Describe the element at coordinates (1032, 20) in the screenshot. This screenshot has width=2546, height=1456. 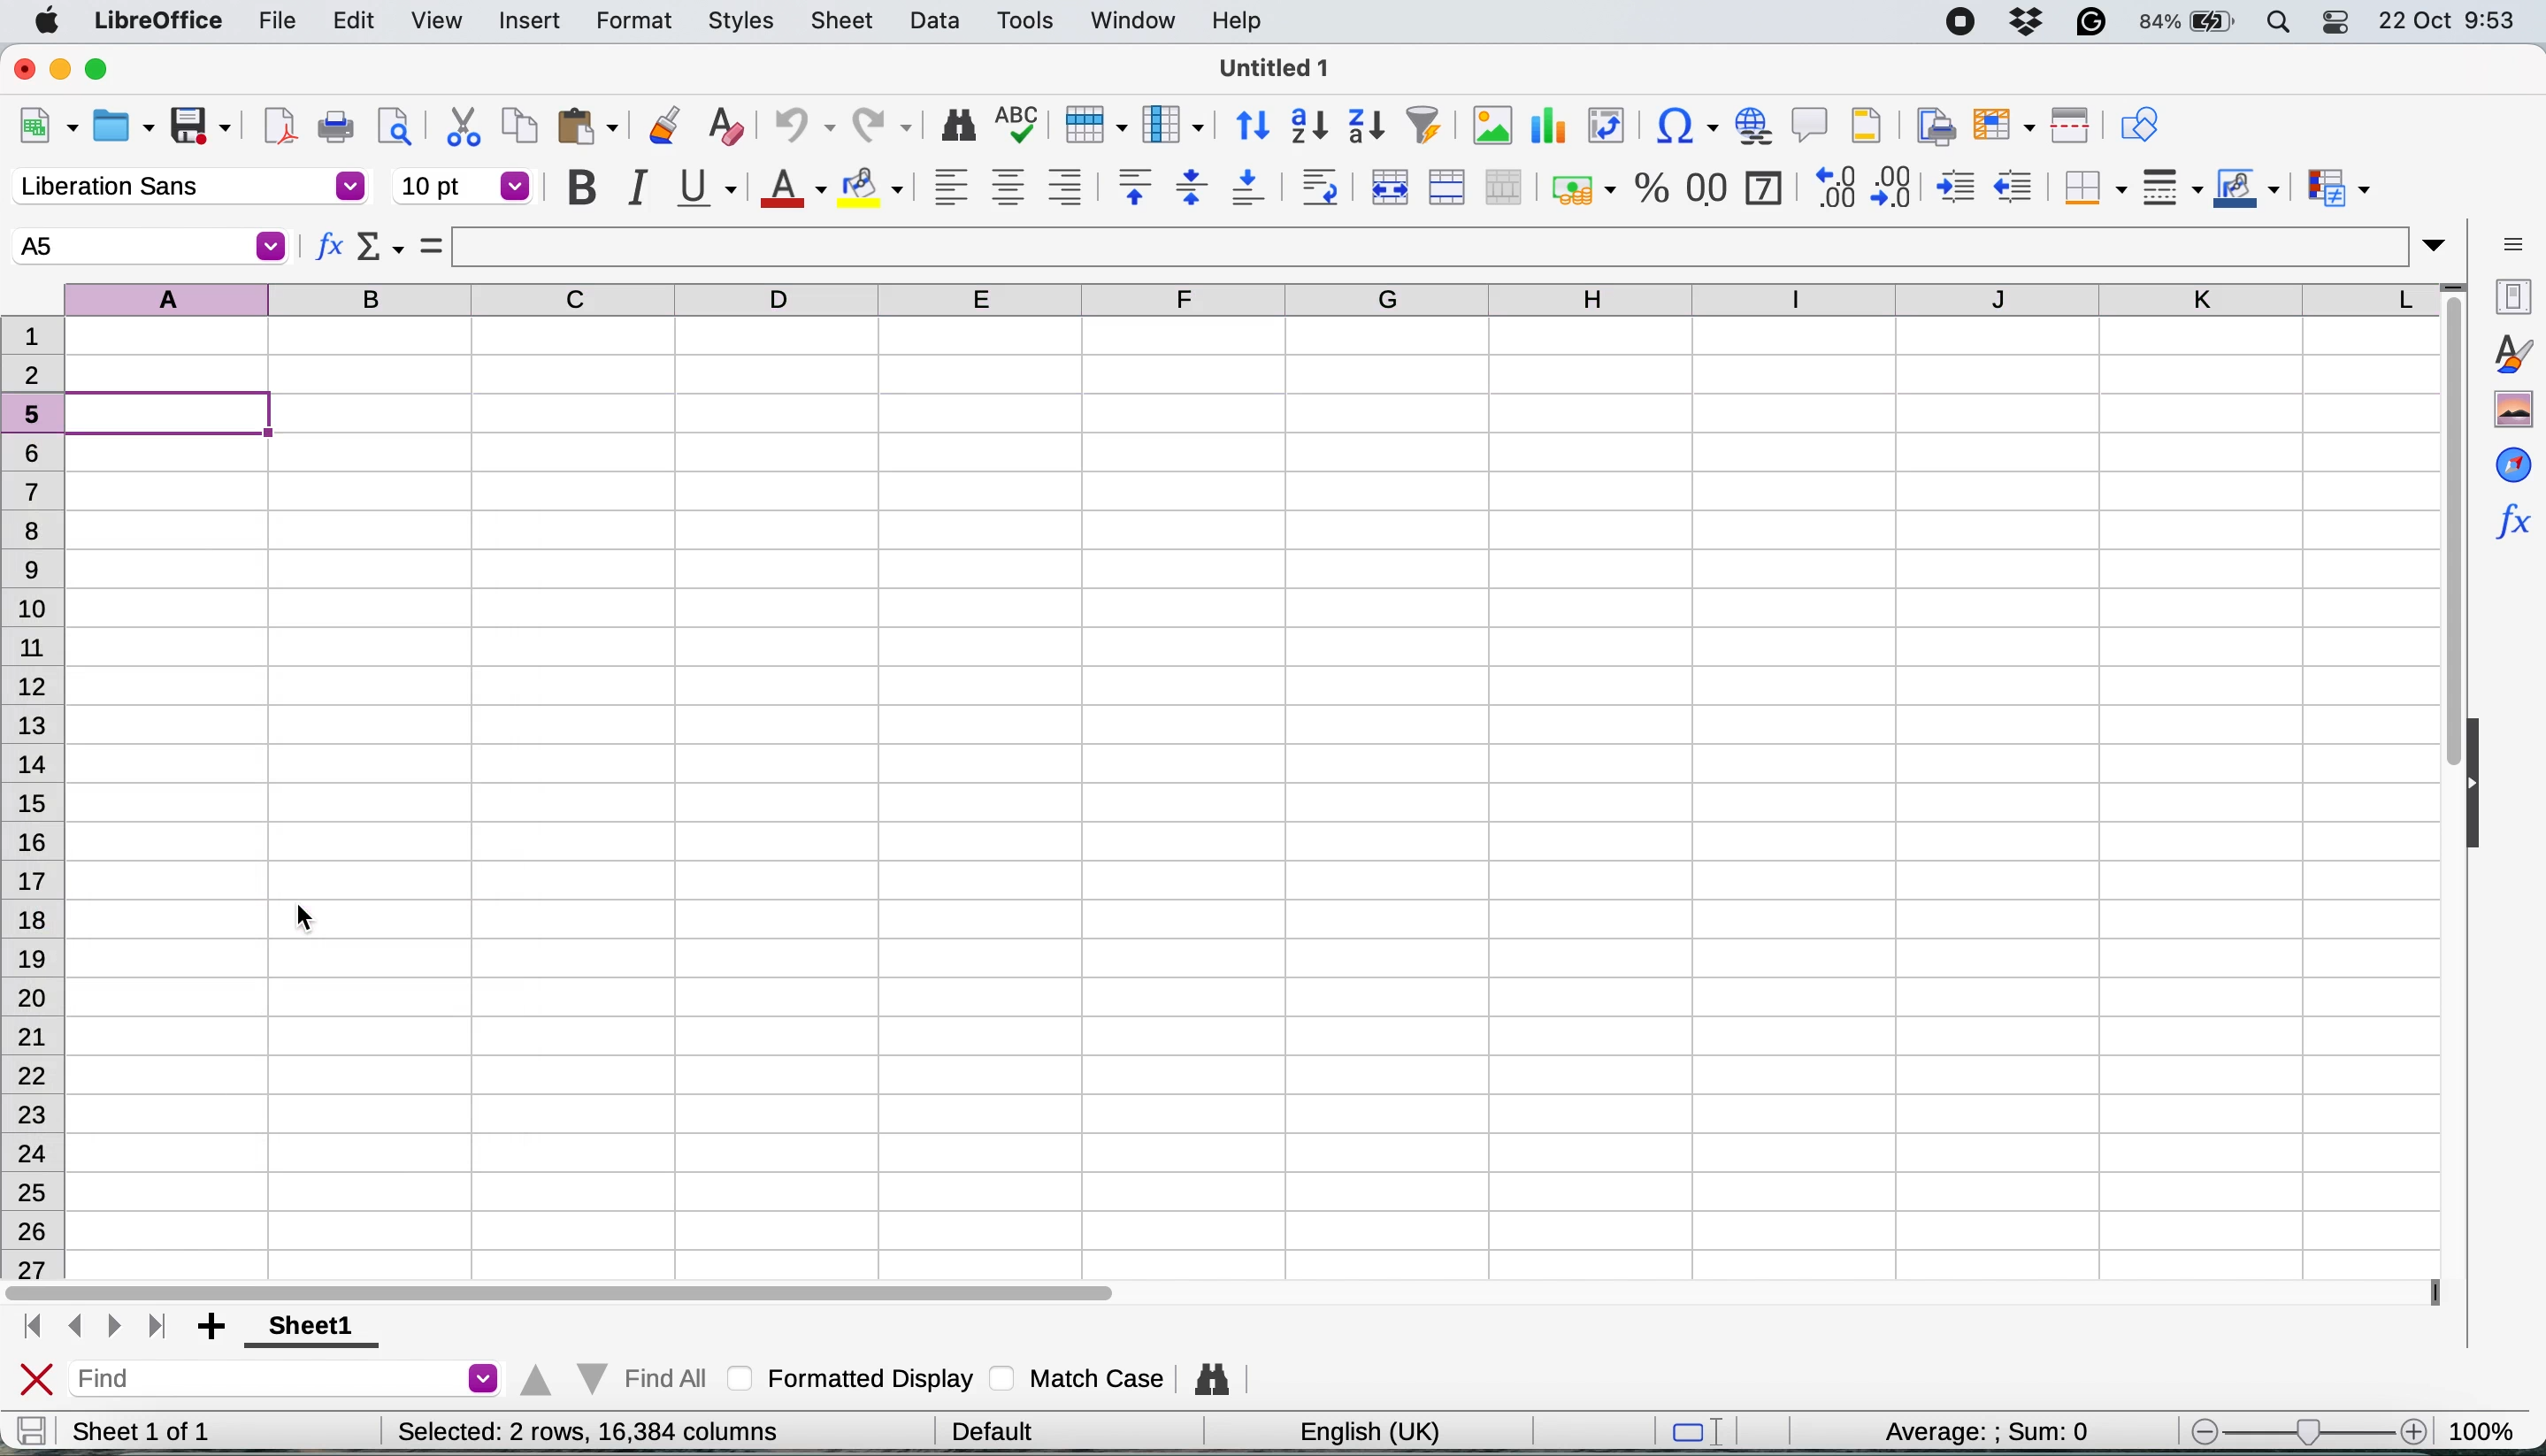
I see `tools` at that location.